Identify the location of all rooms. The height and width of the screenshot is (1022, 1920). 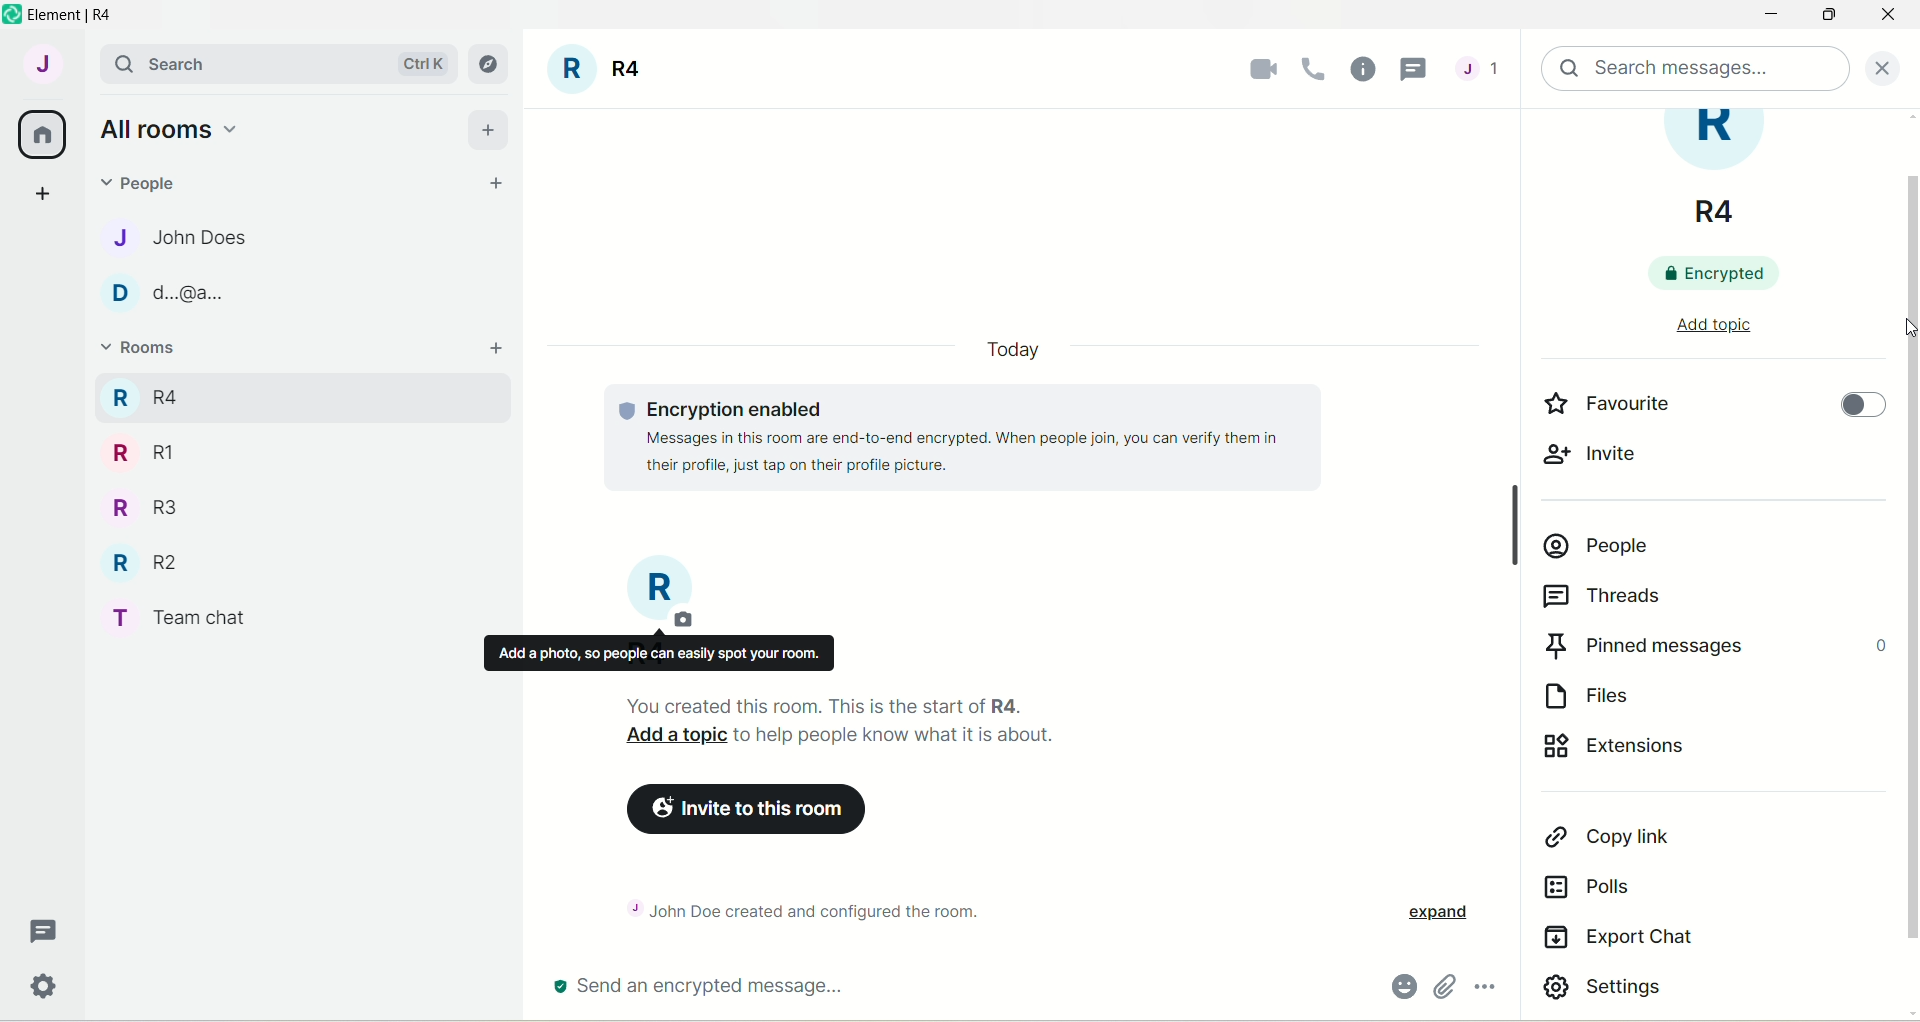
(43, 135).